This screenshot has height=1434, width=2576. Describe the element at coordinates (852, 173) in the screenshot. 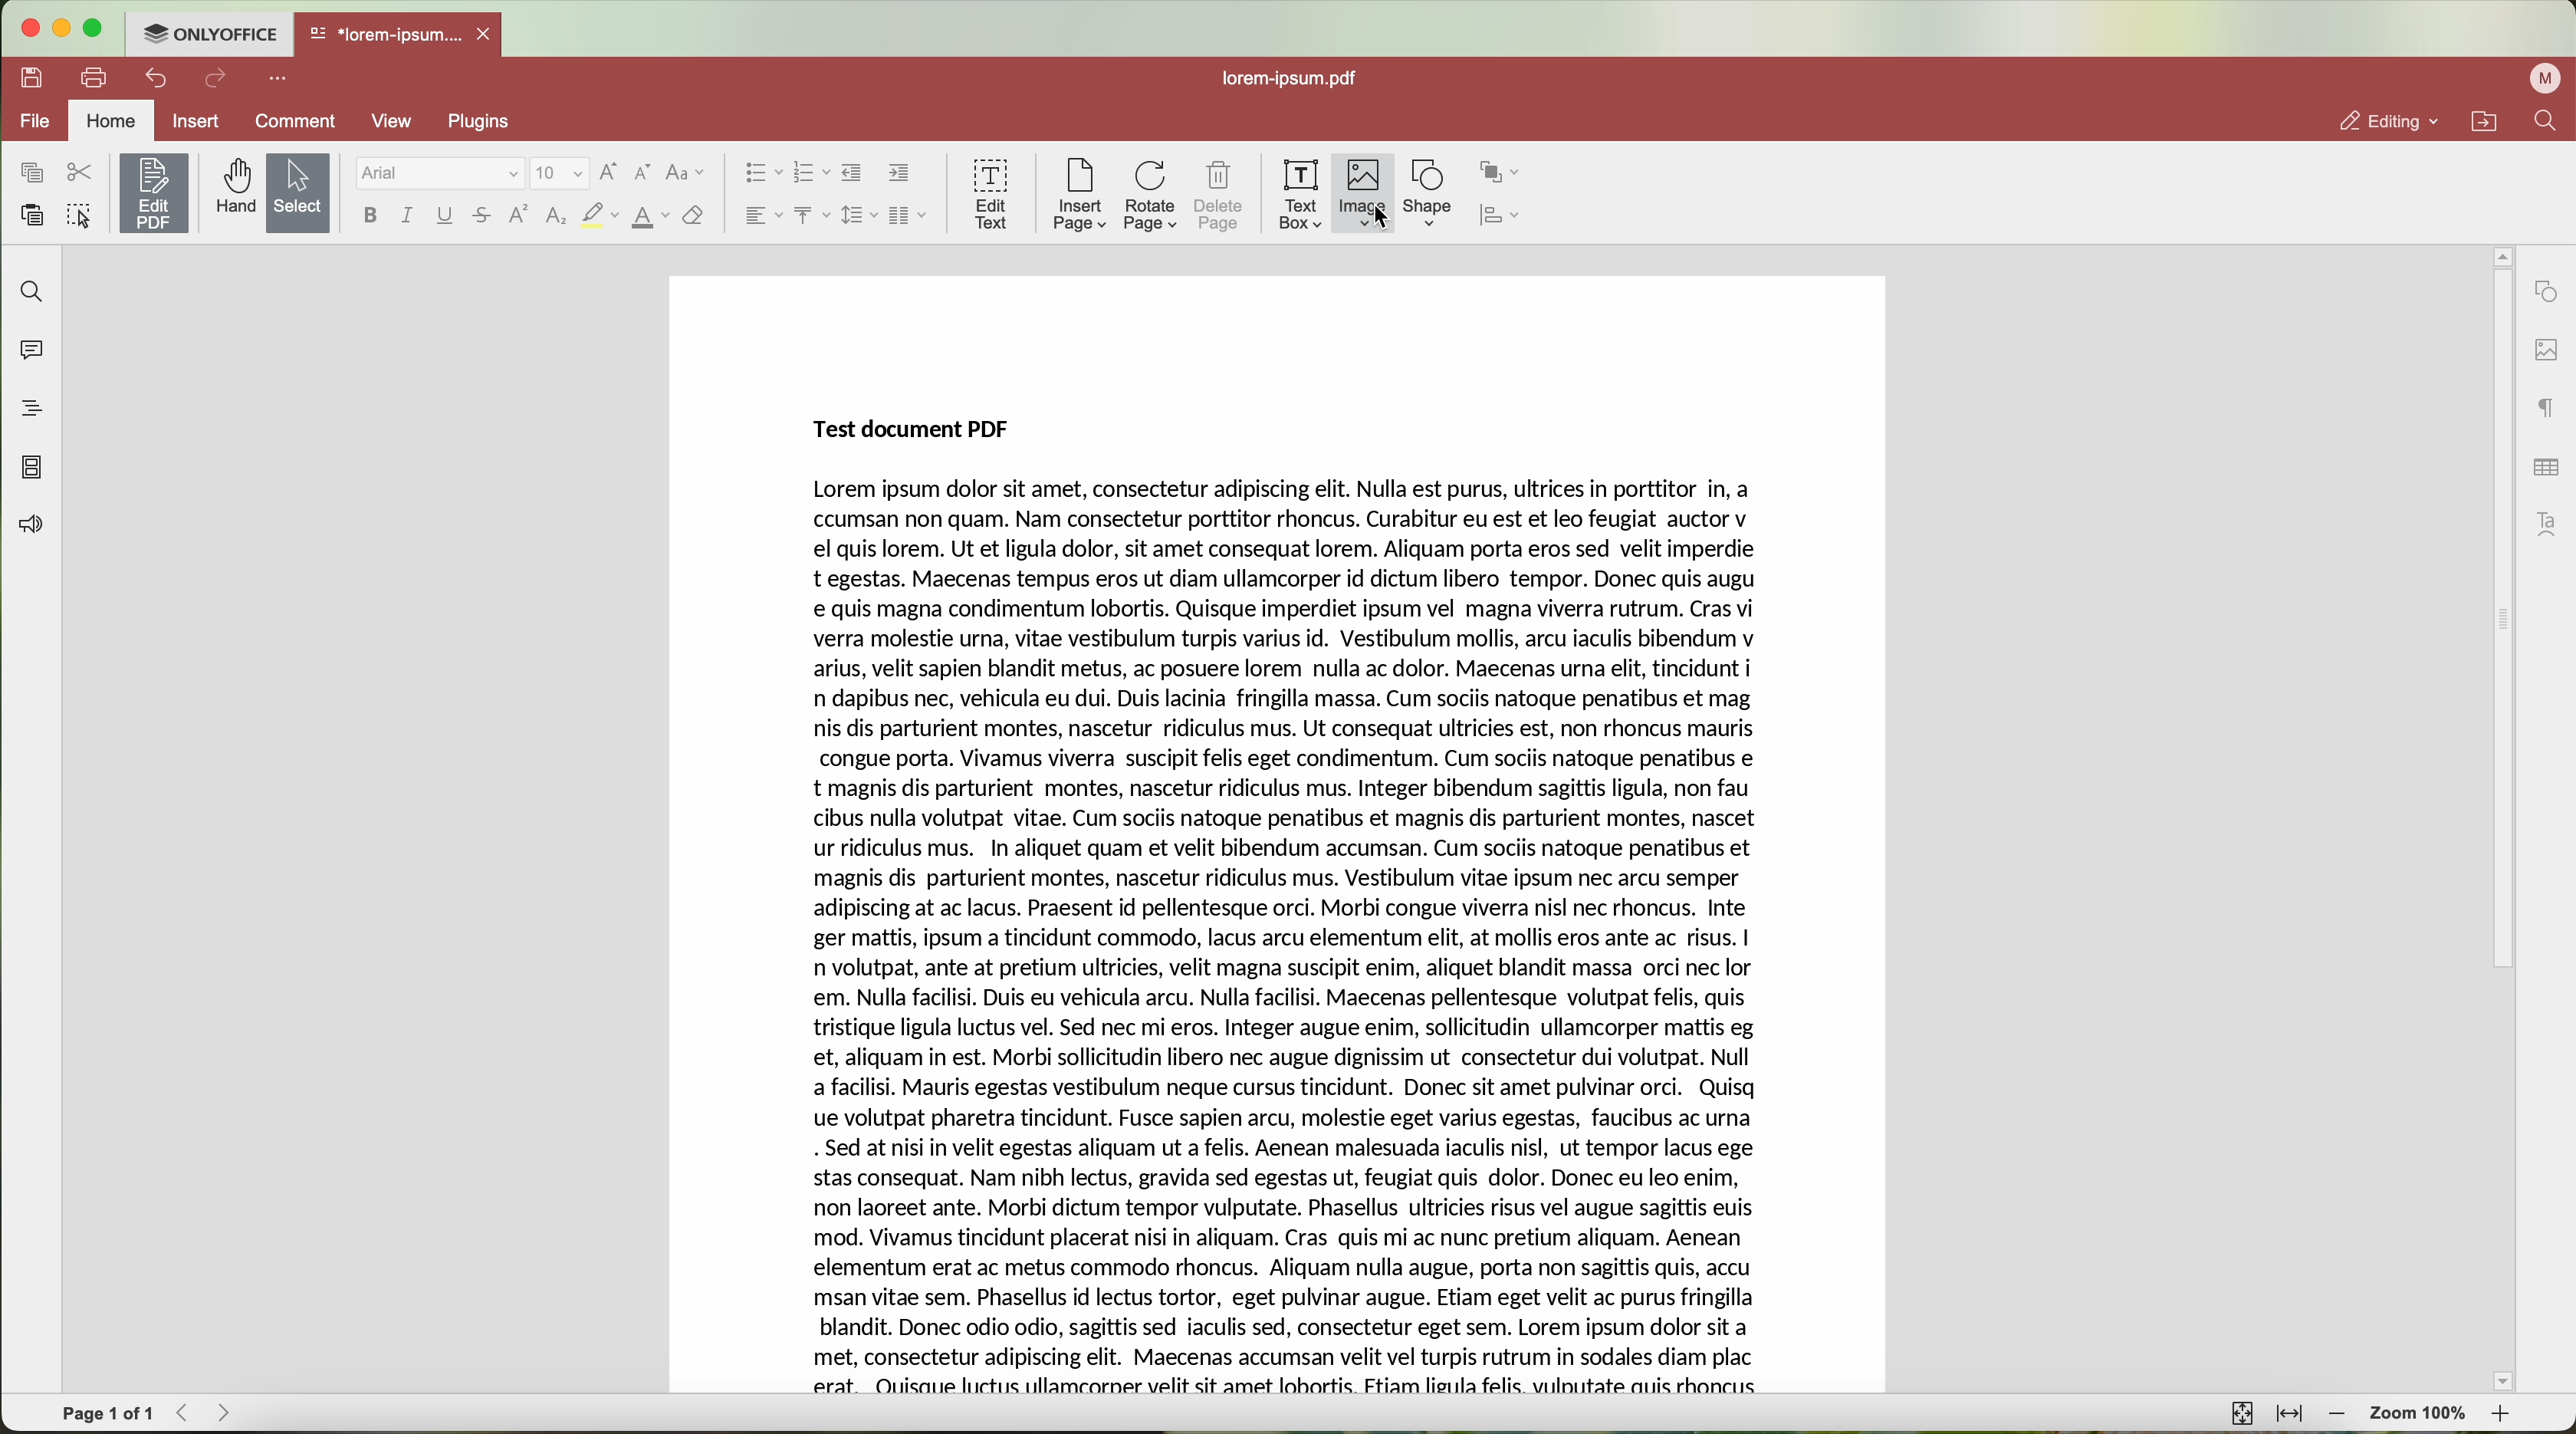

I see `decrease indent` at that location.